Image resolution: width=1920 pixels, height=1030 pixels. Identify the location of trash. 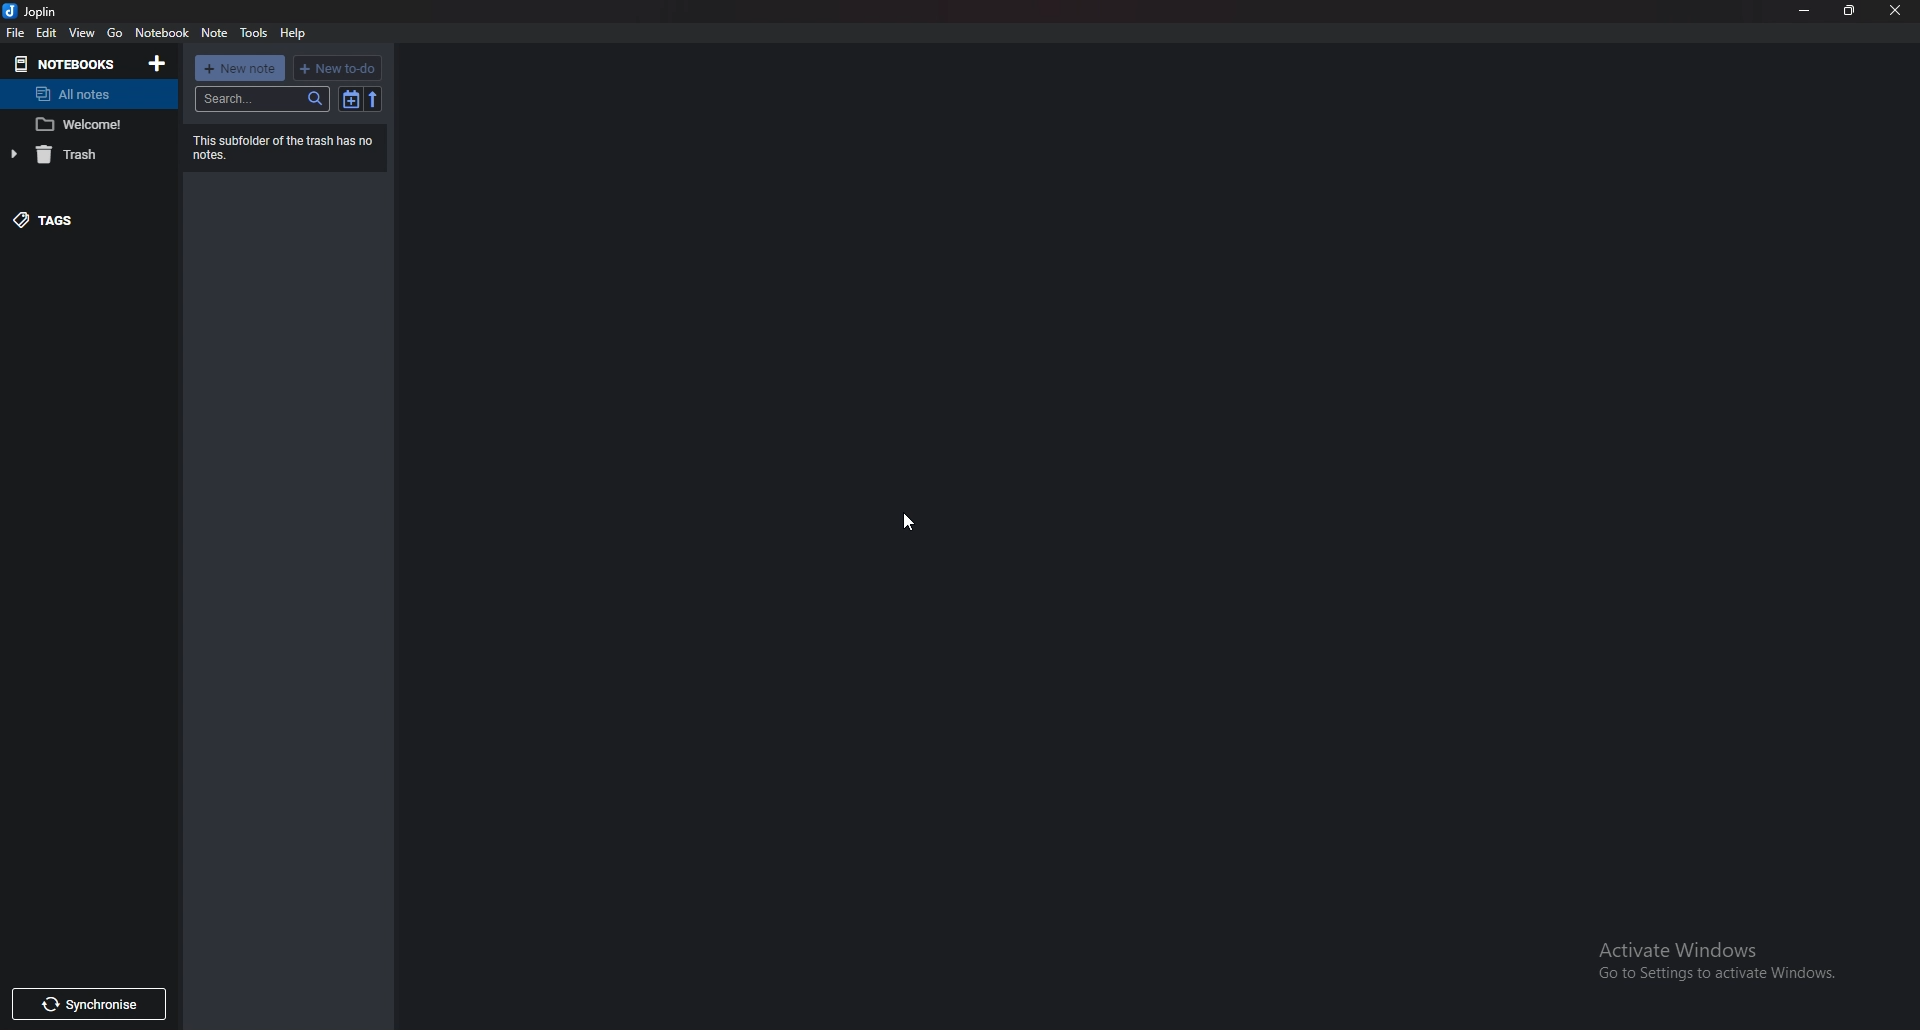
(89, 154).